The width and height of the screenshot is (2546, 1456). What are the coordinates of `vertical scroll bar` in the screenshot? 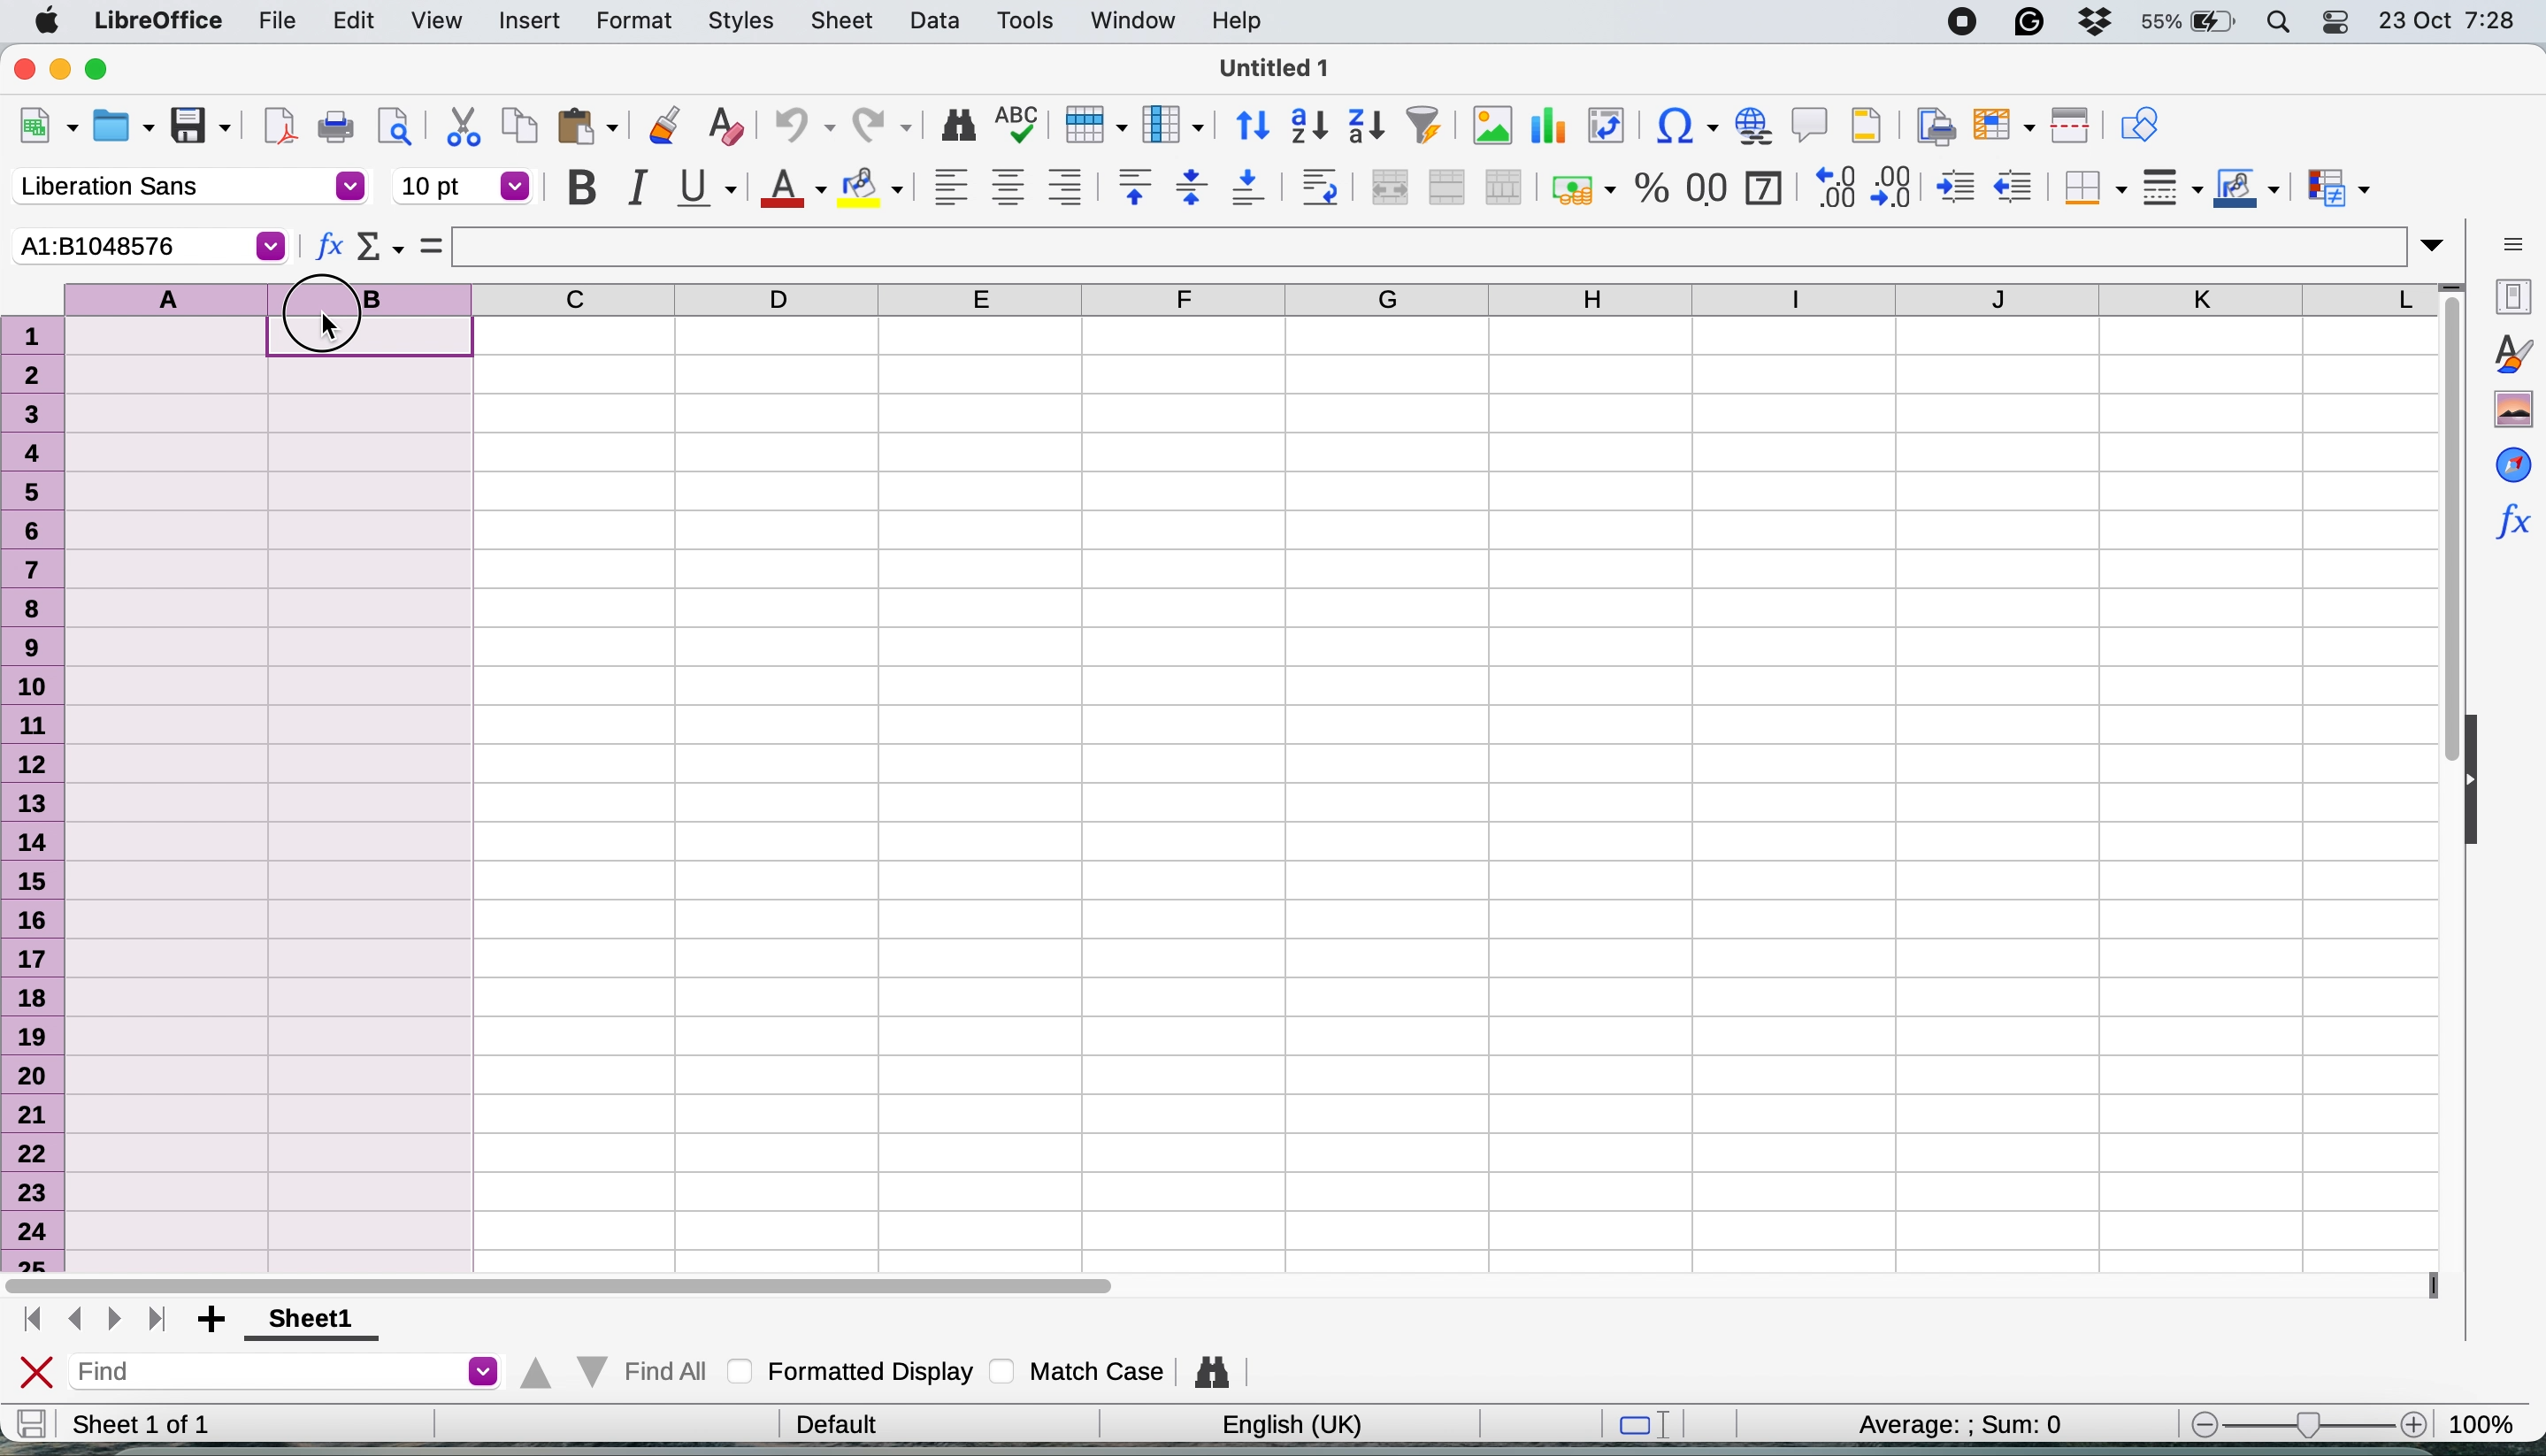 It's located at (2448, 541).